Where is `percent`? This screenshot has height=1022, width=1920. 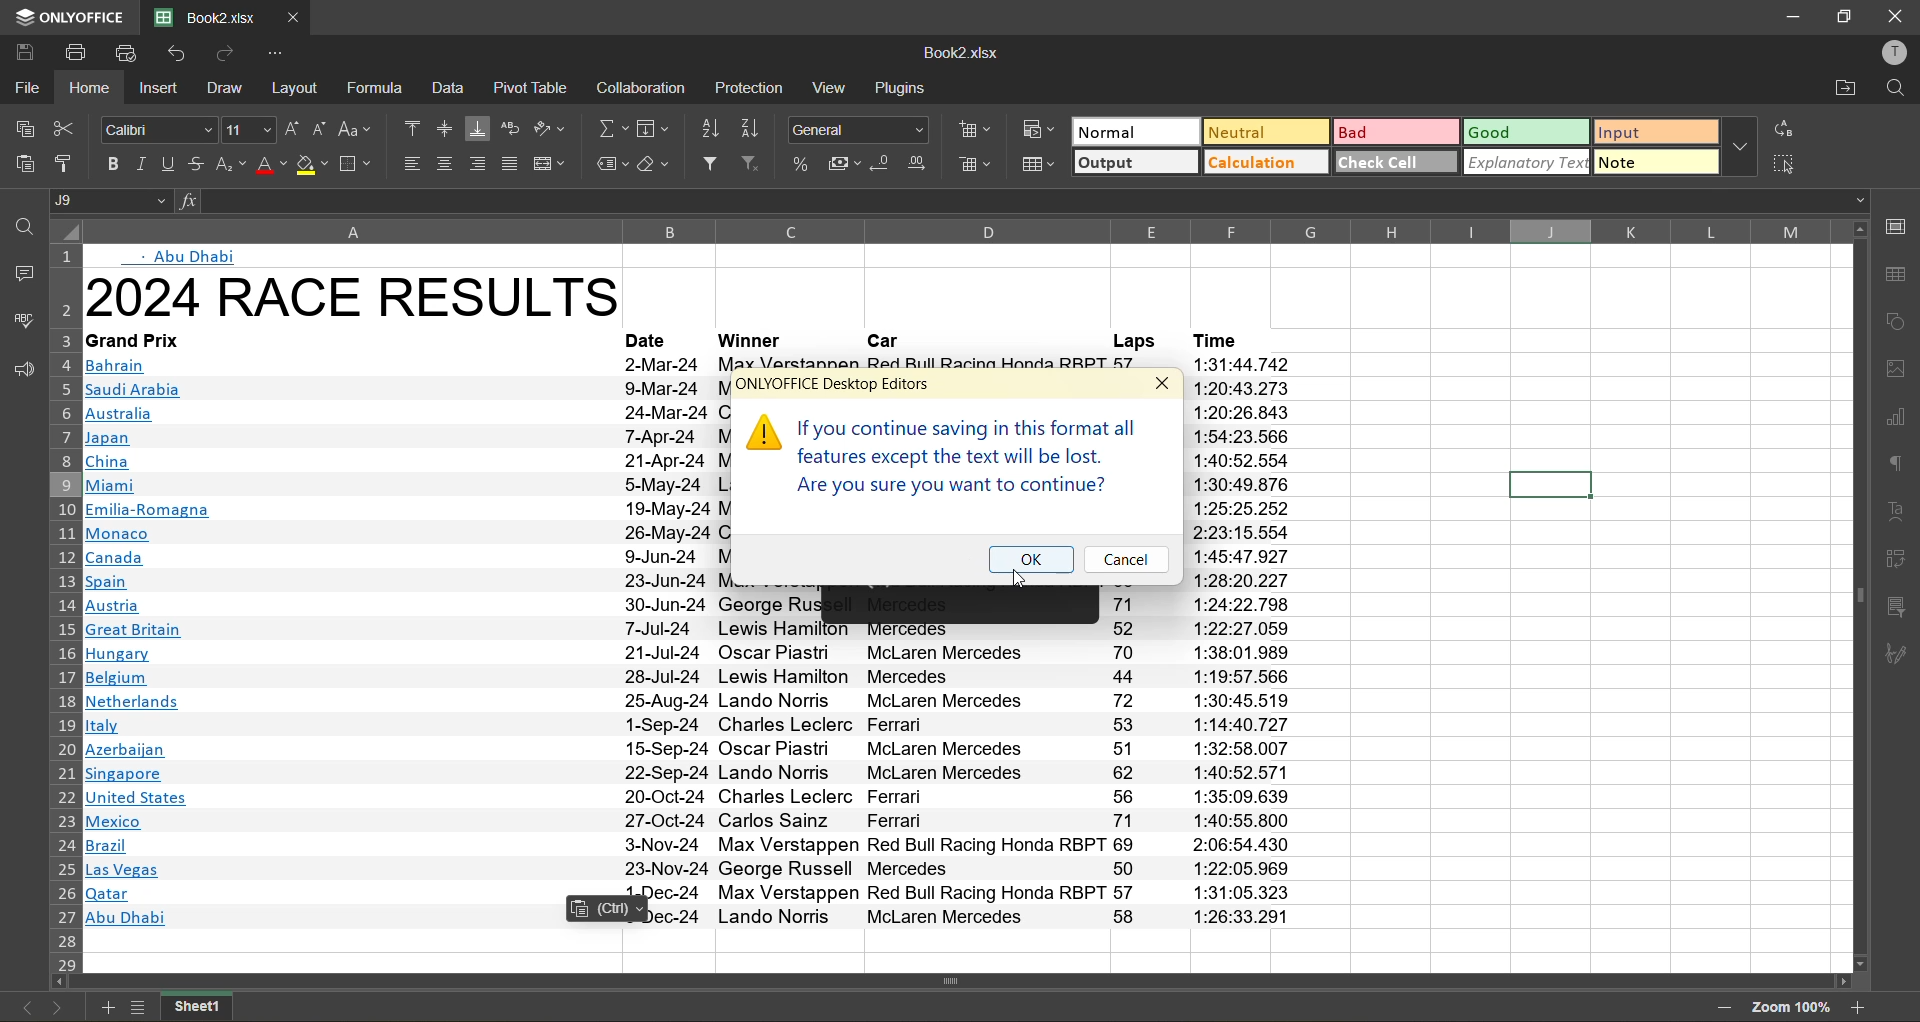
percent is located at coordinates (797, 166).